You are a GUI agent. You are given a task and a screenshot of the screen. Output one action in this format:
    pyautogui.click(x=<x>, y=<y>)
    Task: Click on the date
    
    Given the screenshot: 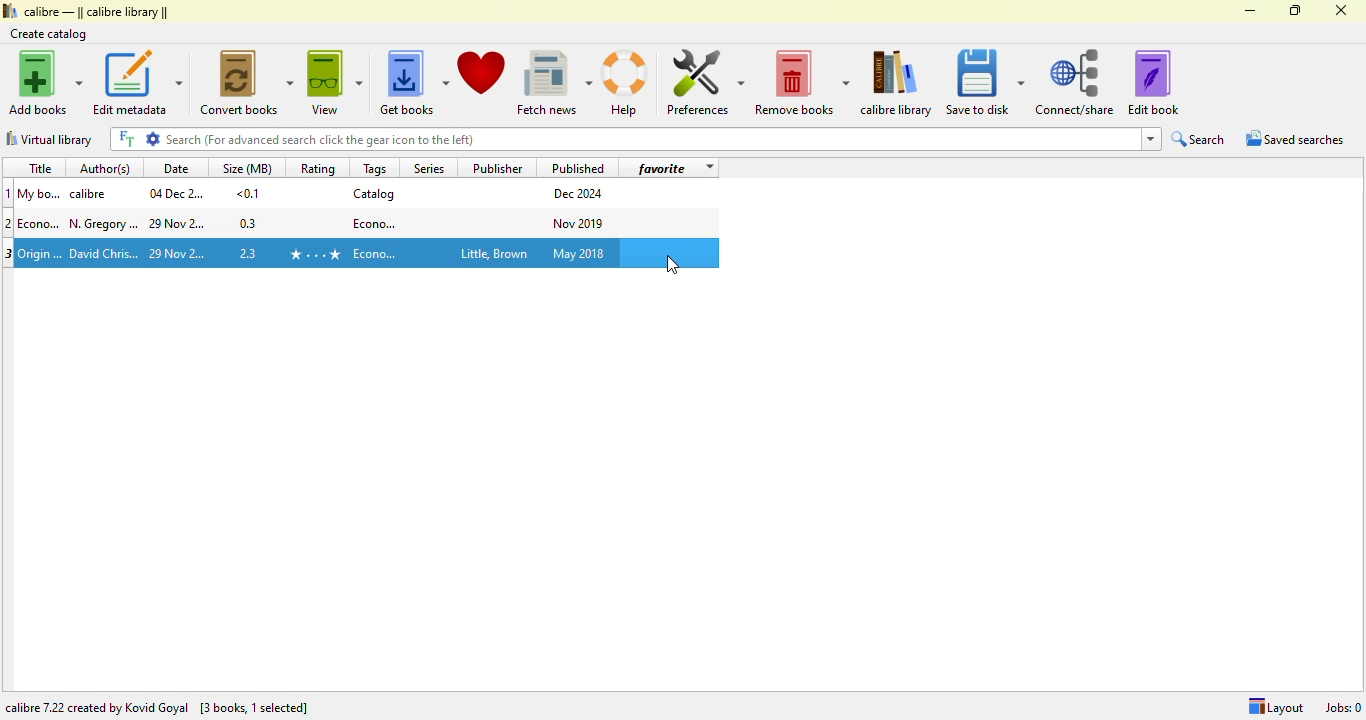 What is the action you would take?
    pyautogui.click(x=179, y=254)
    